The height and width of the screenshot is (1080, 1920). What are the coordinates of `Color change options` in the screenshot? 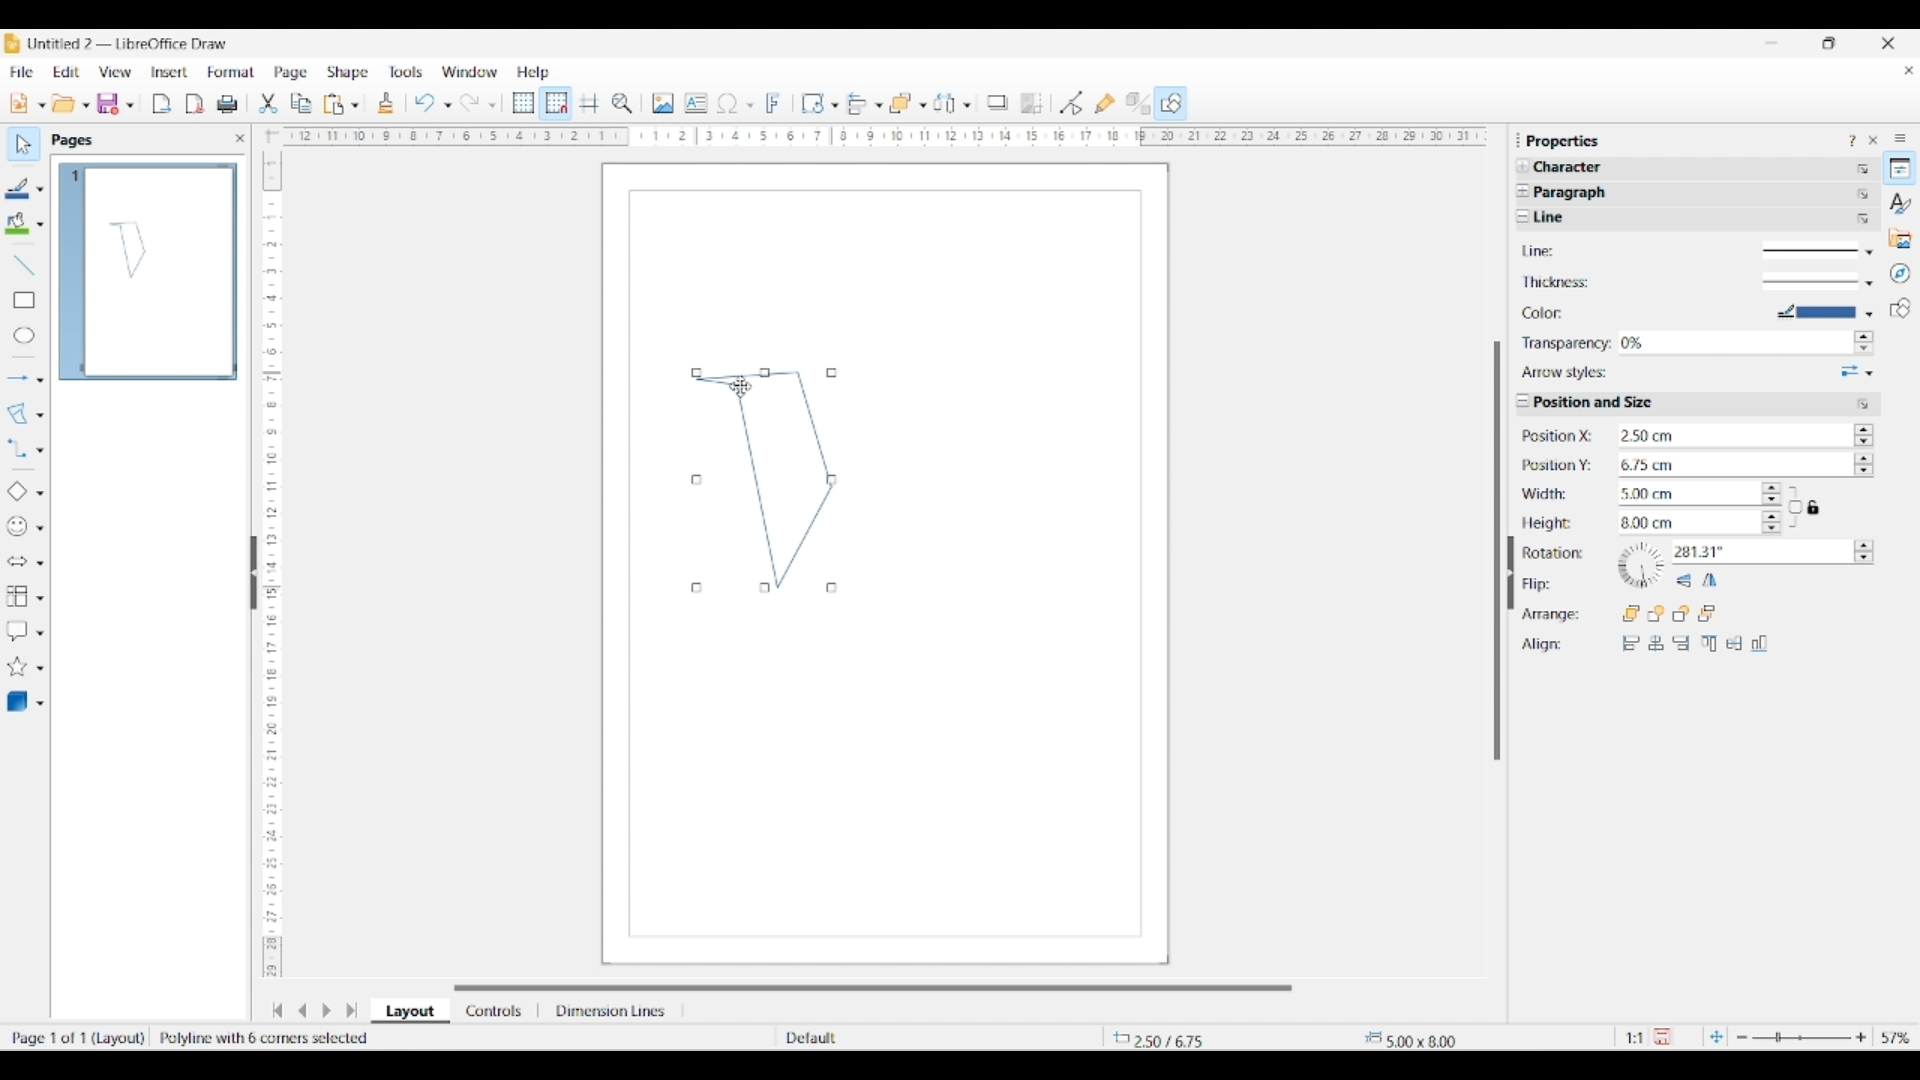 It's located at (1825, 311).